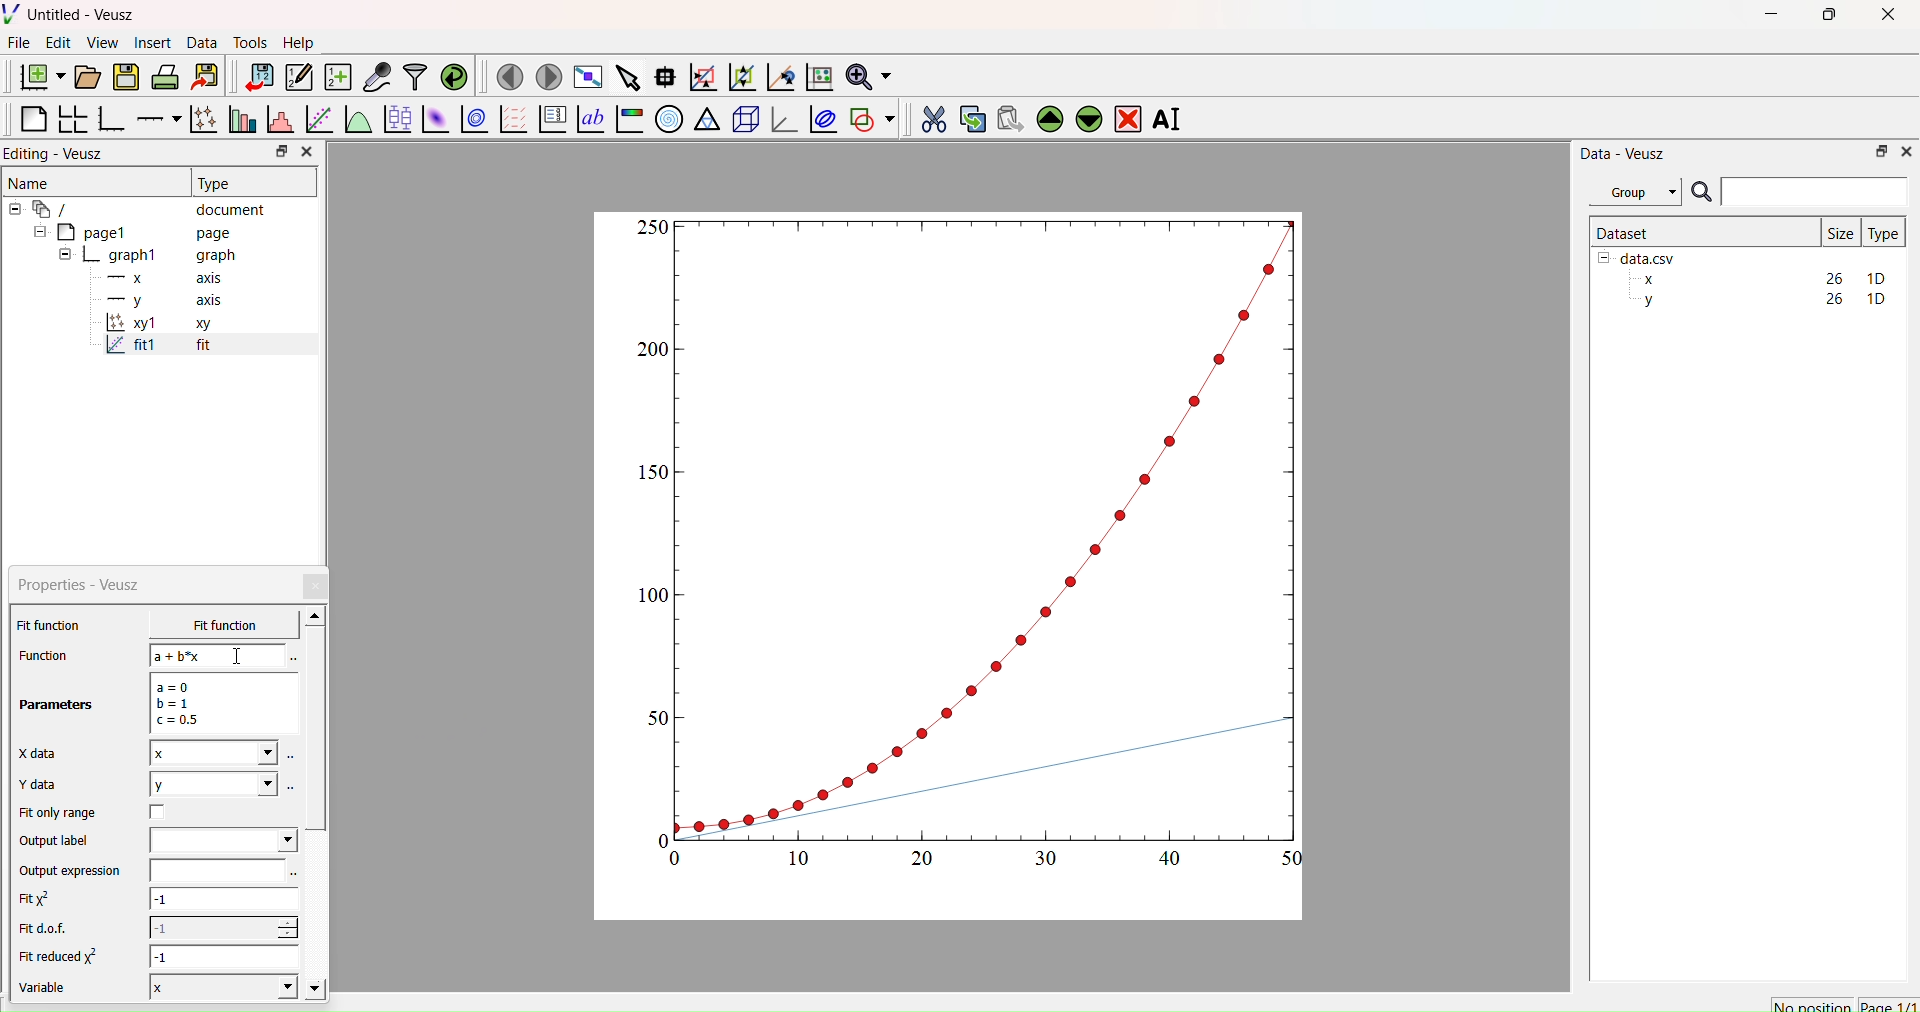 This screenshot has height=1012, width=1920. What do you see at coordinates (584, 77) in the screenshot?
I see `Full screen` at bounding box center [584, 77].